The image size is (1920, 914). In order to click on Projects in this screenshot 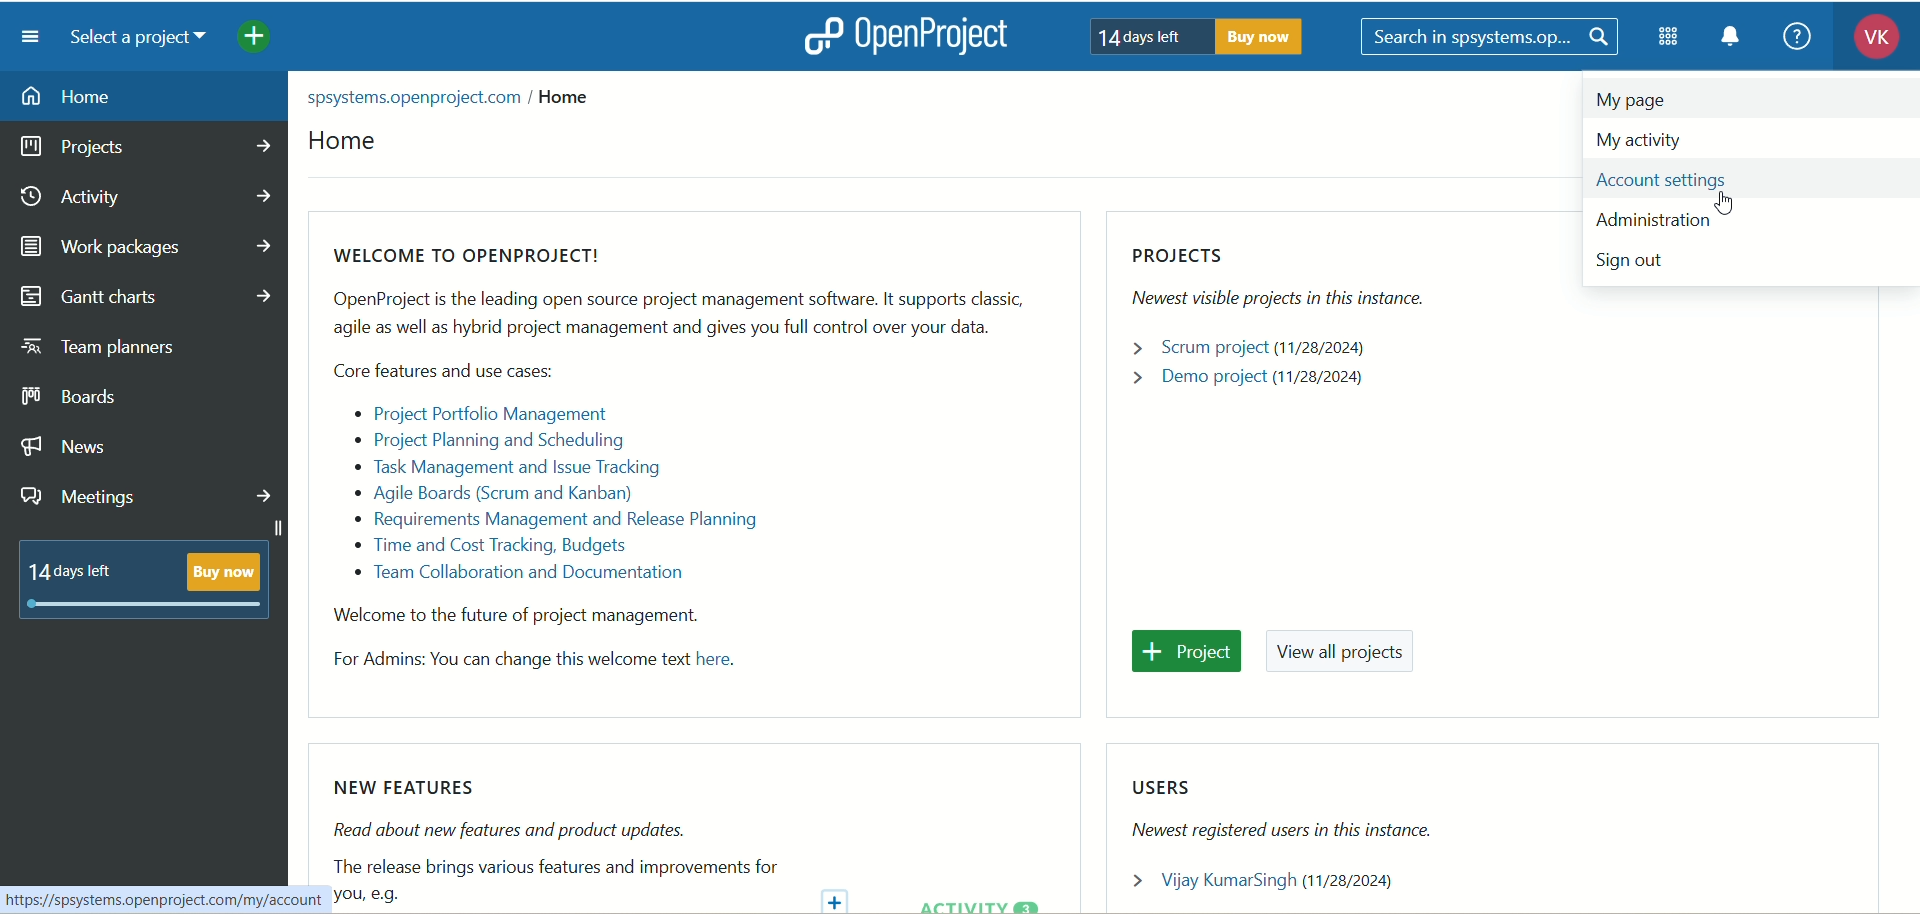, I will do `click(1298, 279)`.